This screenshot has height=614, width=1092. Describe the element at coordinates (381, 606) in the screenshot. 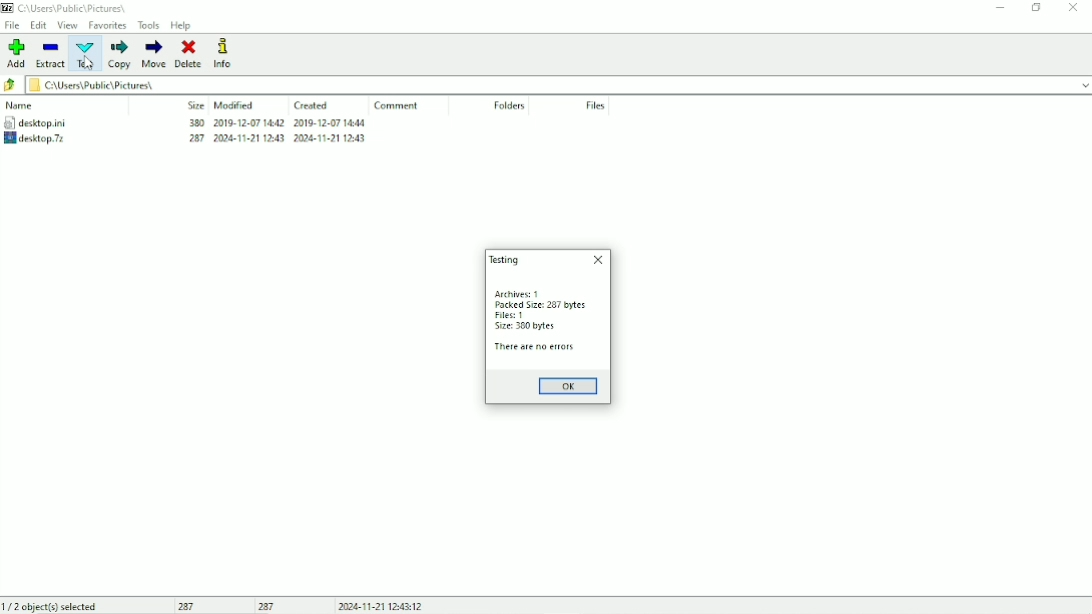

I see `2024-11-21 12.43.12` at that location.